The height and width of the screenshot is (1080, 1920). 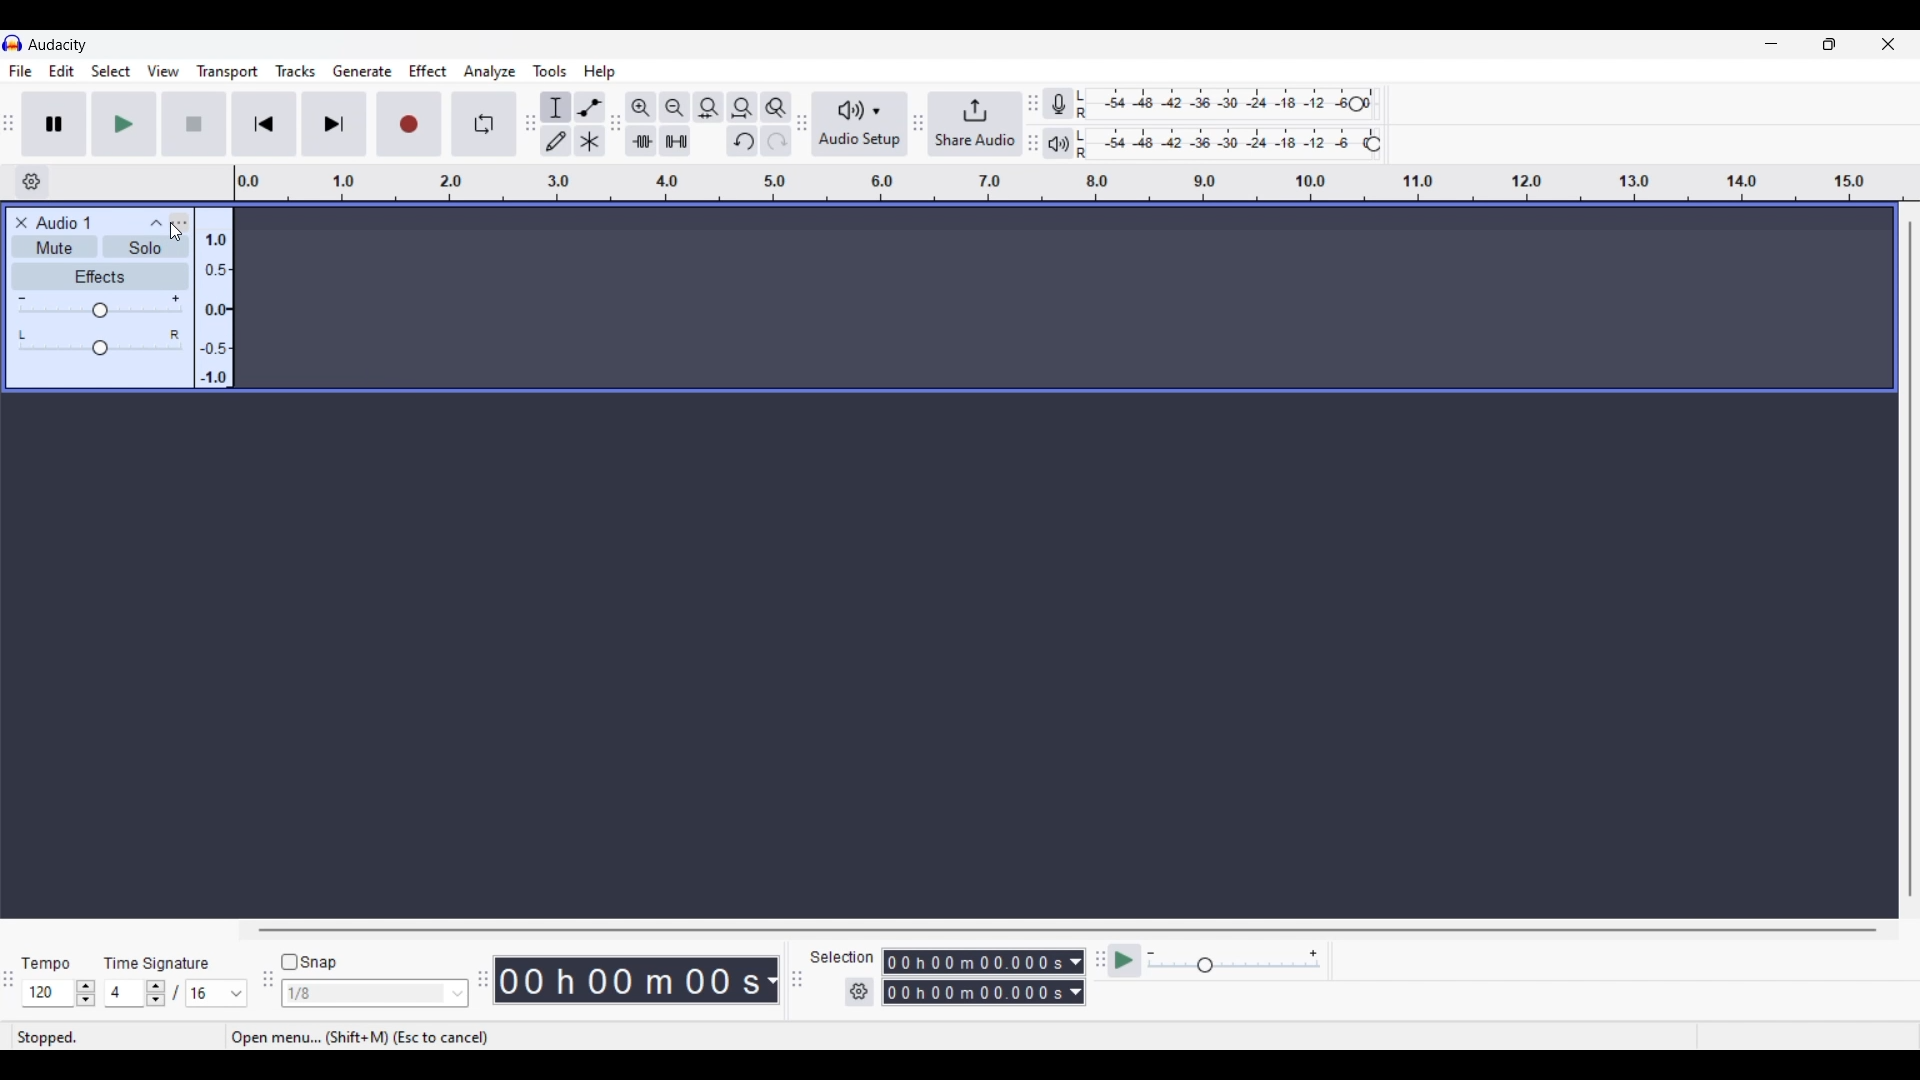 What do you see at coordinates (126, 994) in the screenshot?
I see `Selected time signature` at bounding box center [126, 994].